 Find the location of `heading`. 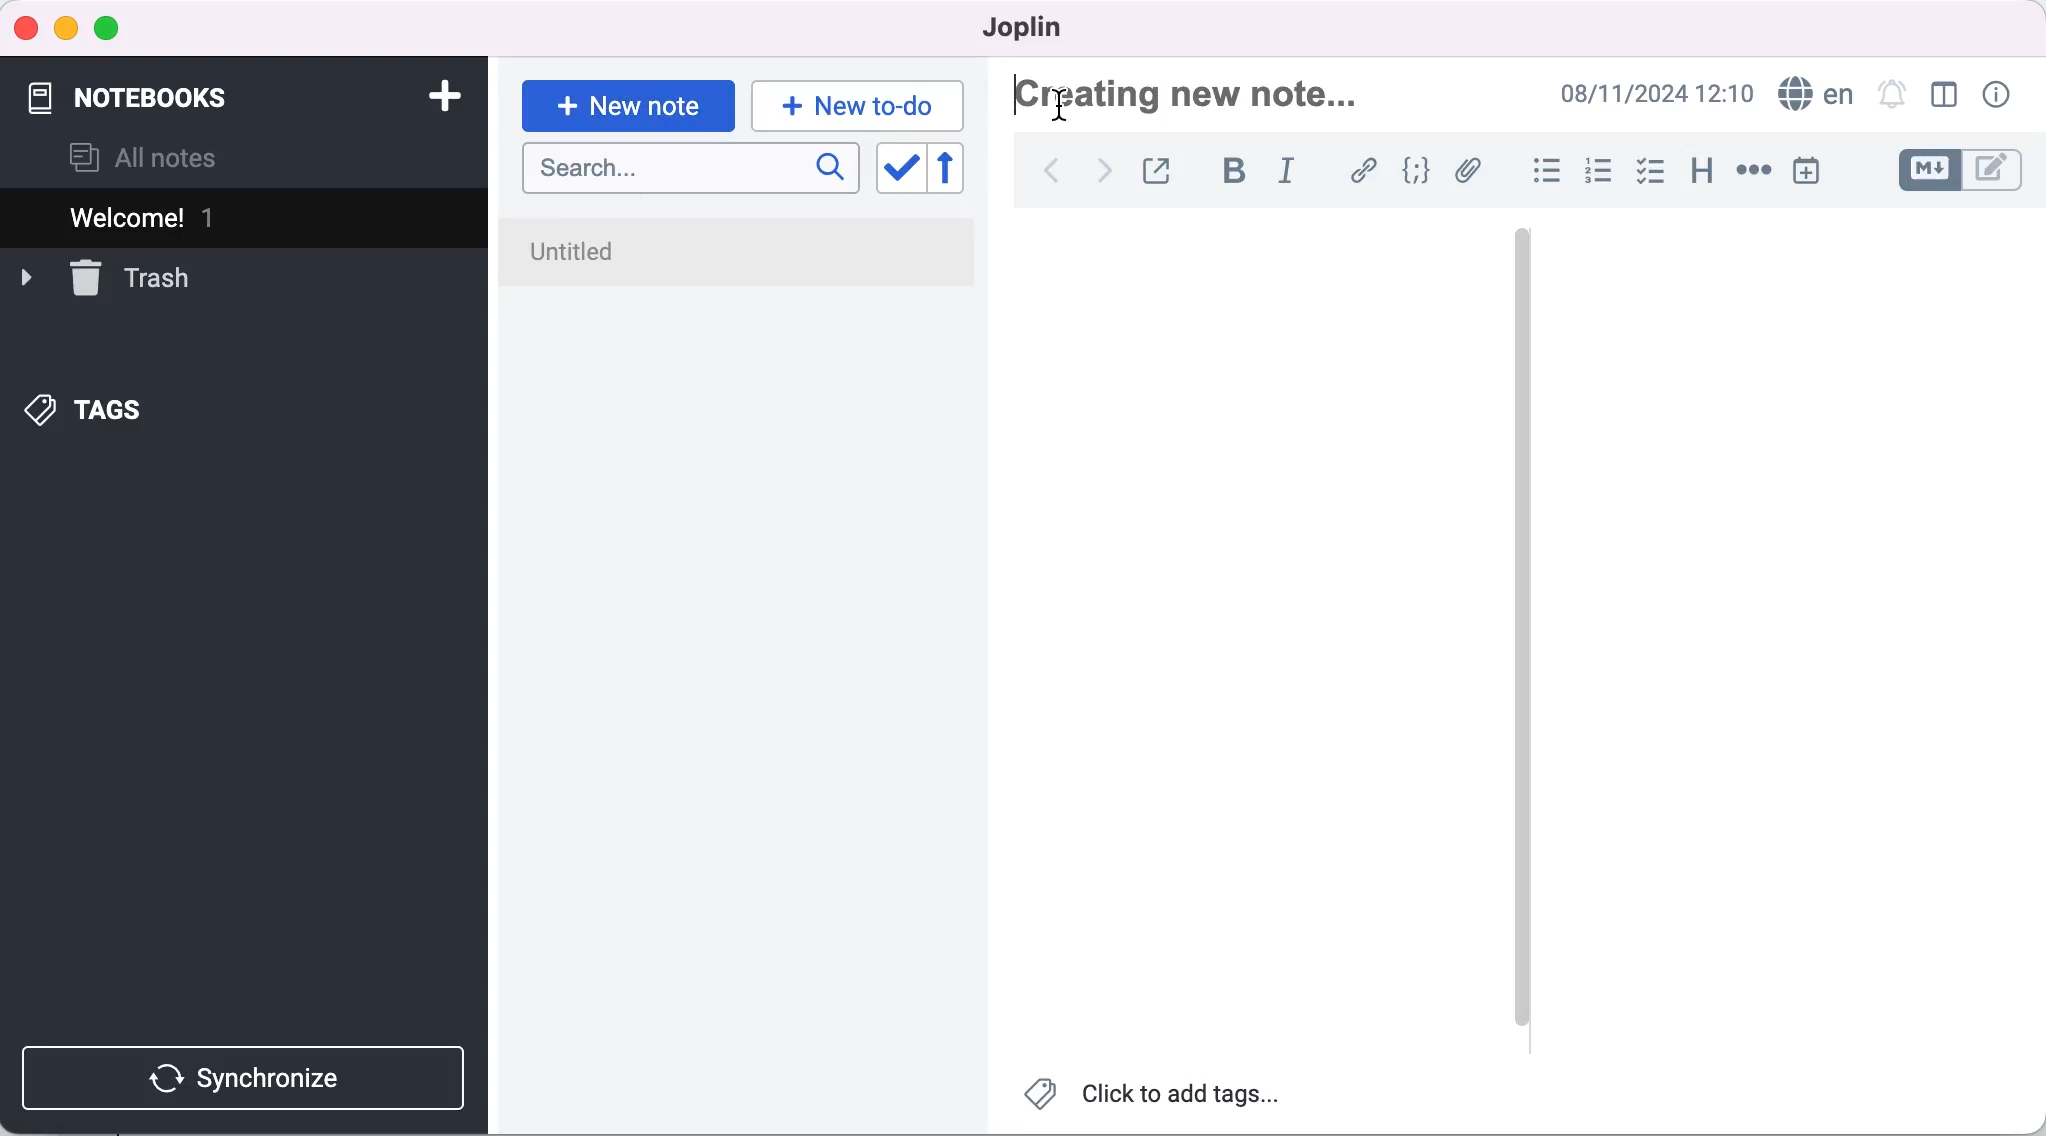

heading is located at coordinates (1701, 173).